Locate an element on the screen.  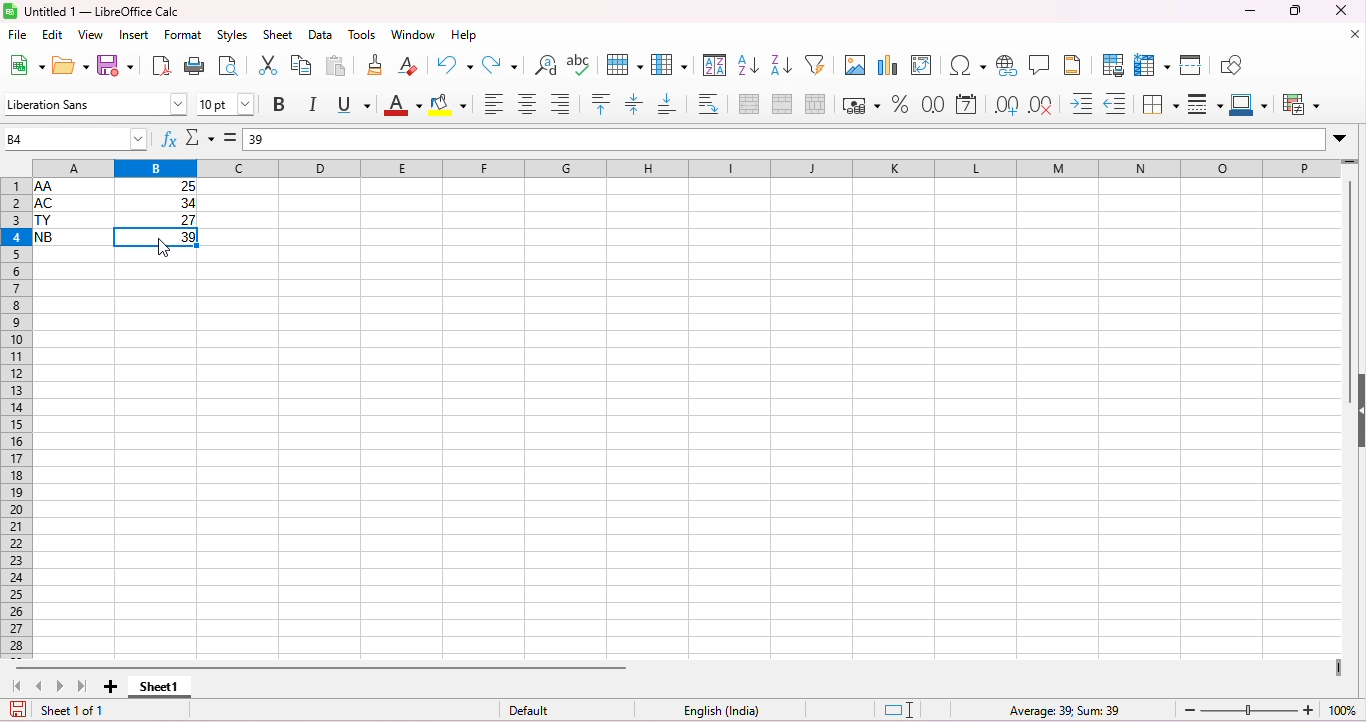
center vertically is located at coordinates (635, 104).